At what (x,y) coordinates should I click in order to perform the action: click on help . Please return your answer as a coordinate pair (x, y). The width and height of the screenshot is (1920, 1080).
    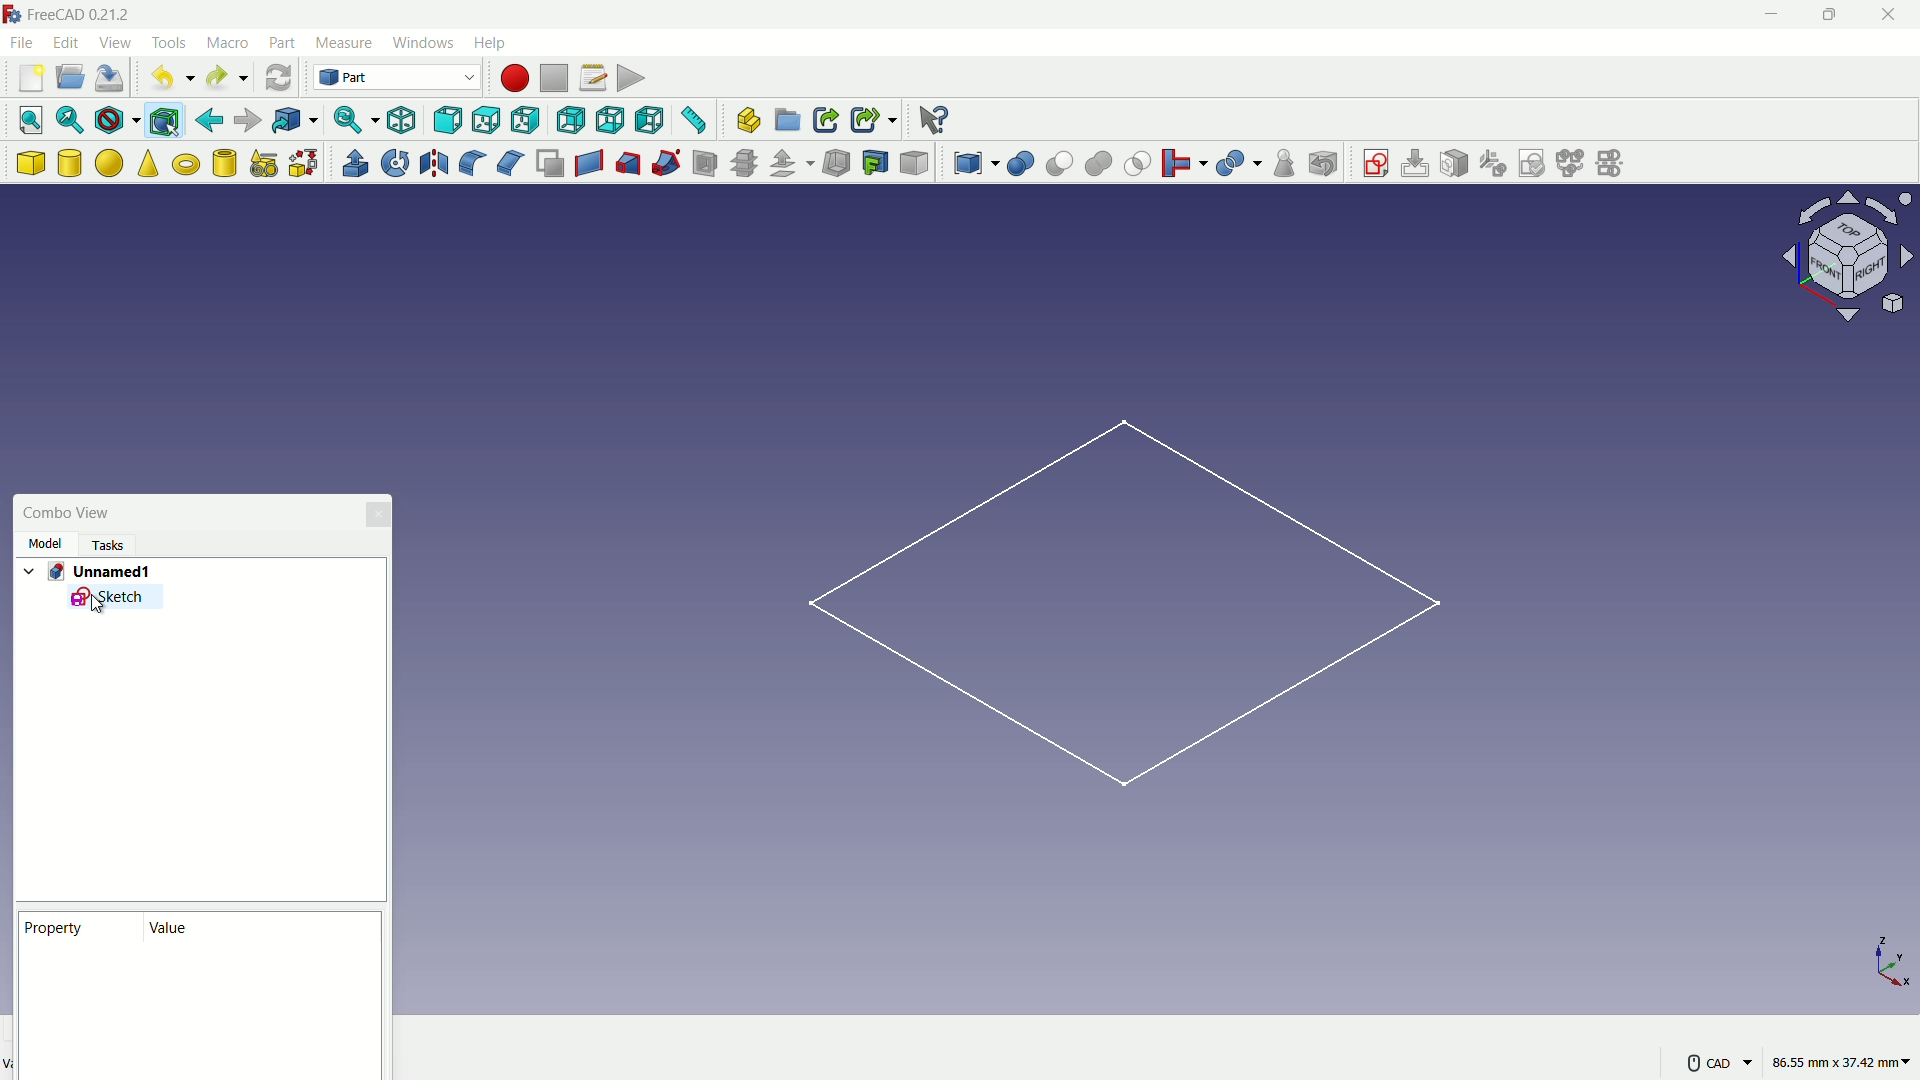
    Looking at the image, I should click on (492, 42).